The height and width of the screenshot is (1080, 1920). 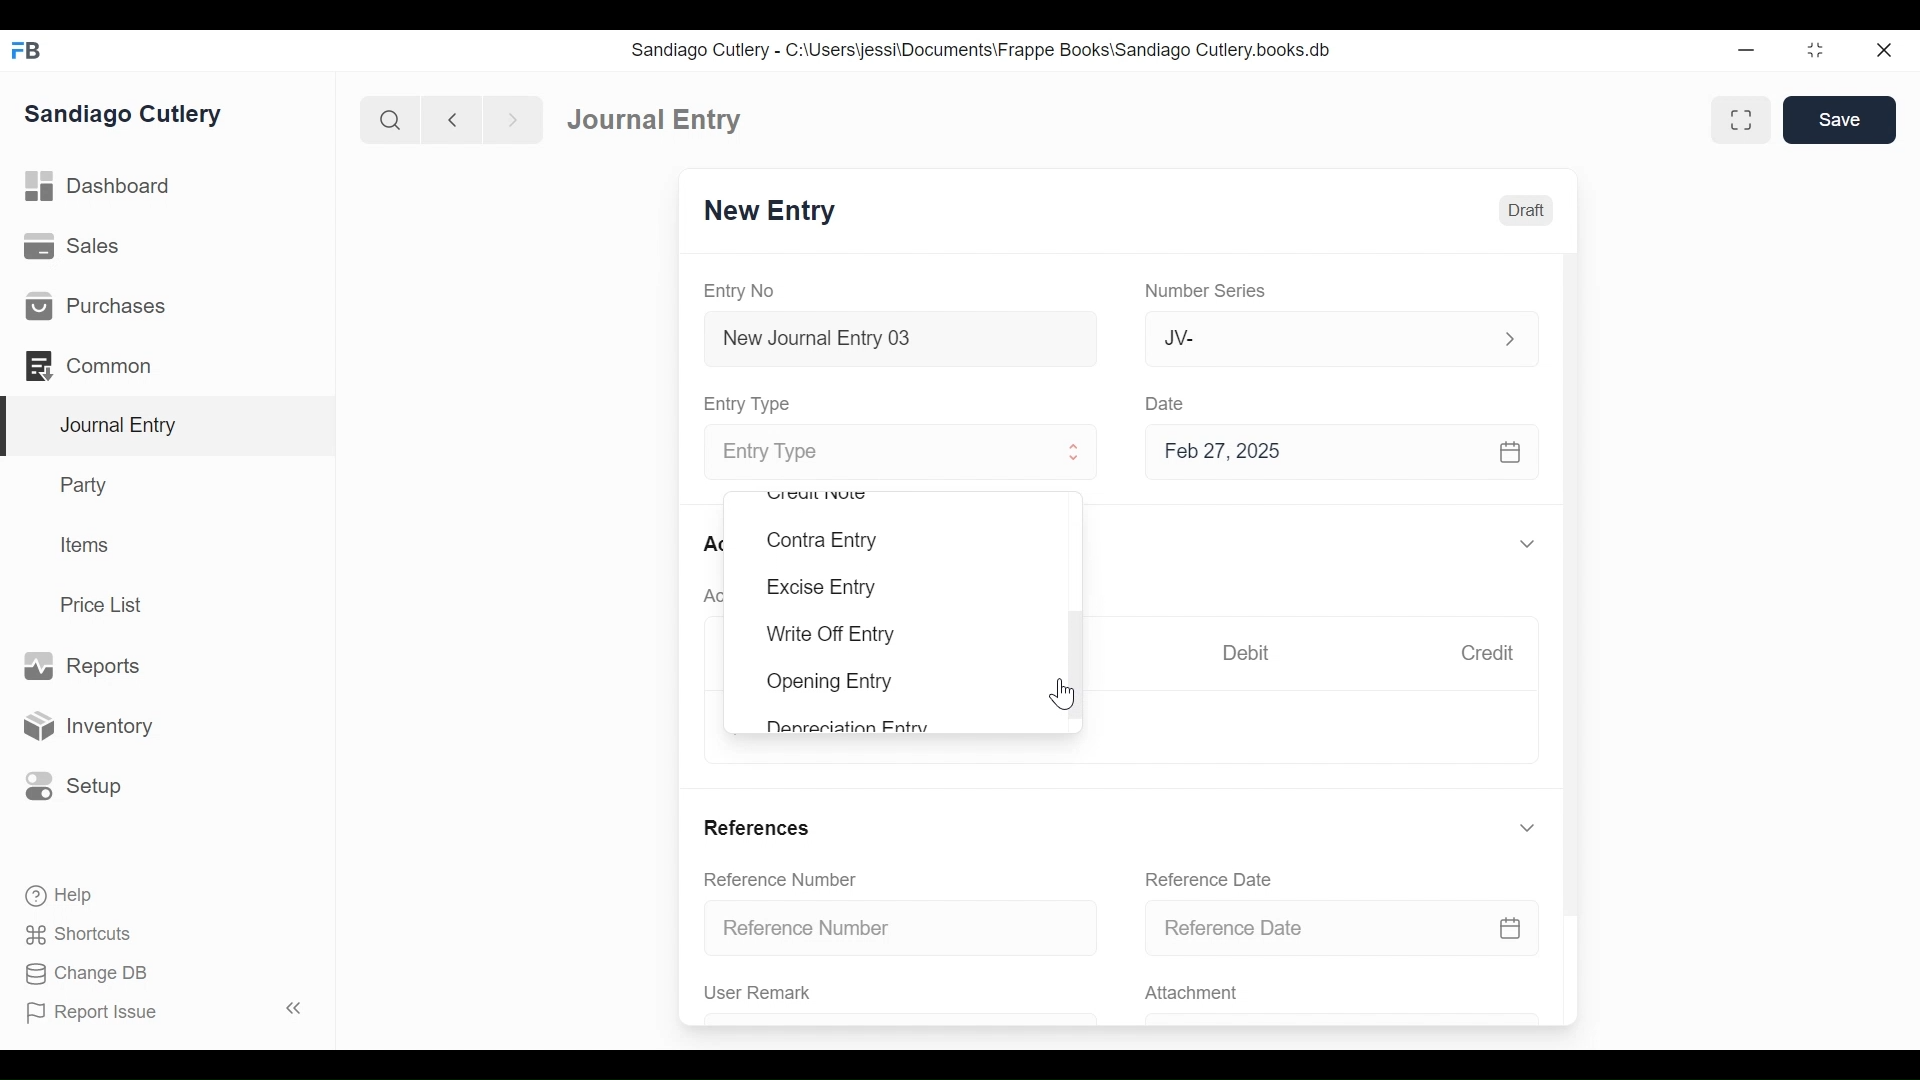 I want to click on Commons, so click(x=87, y=365).